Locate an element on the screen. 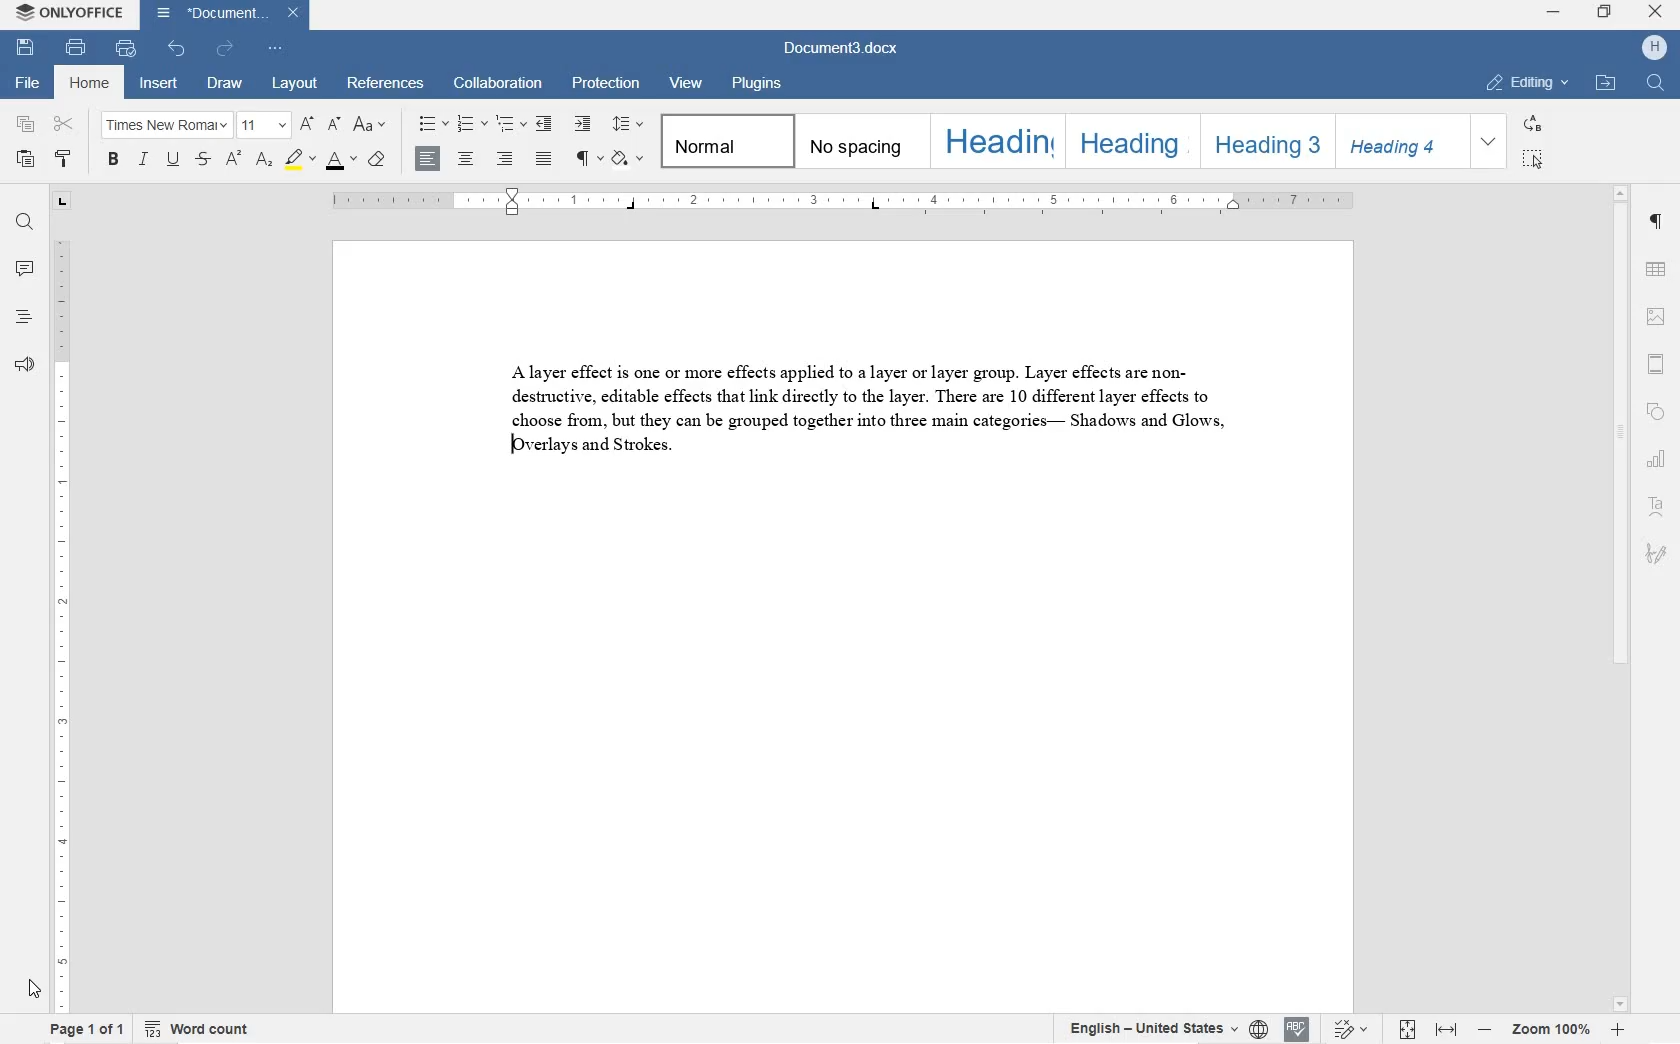 Image resolution: width=1680 pixels, height=1044 pixels. scrollbar is located at coordinates (1617, 598).